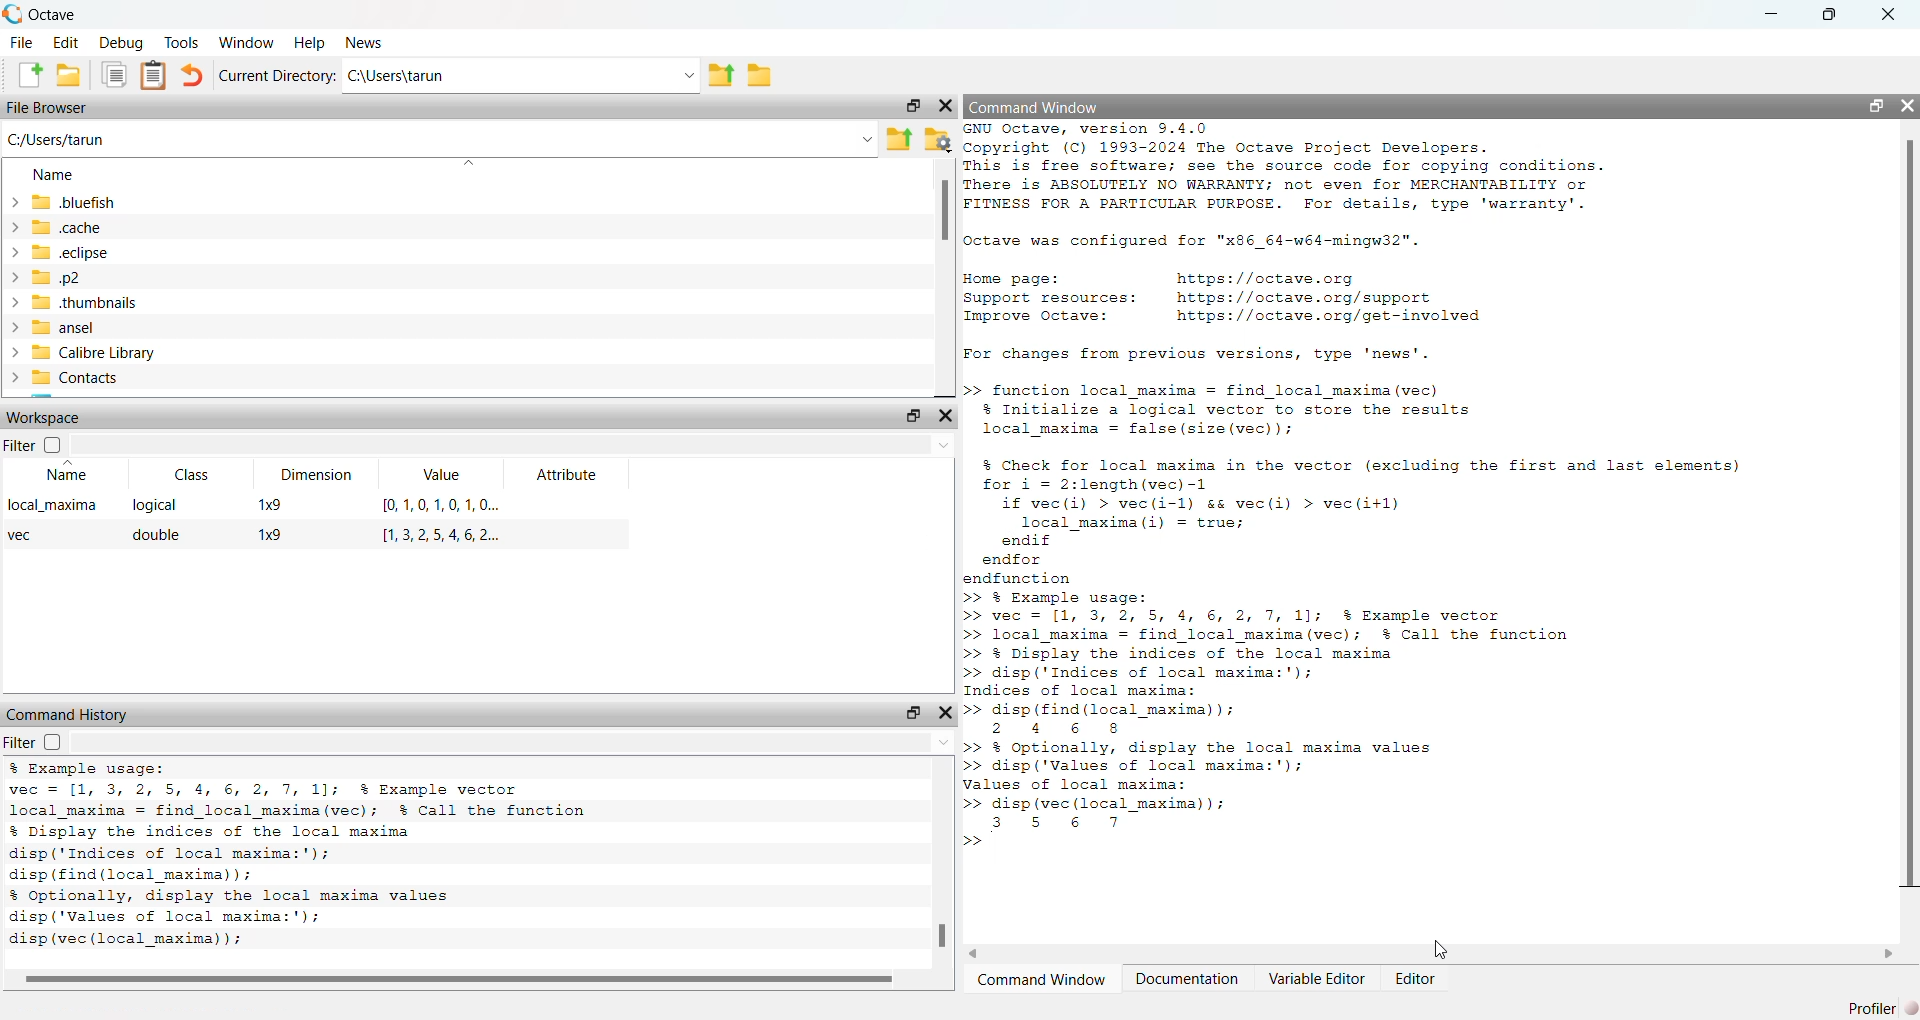 The height and width of the screenshot is (1020, 1920). What do you see at coordinates (277, 75) in the screenshot?
I see `Current Directory:` at bounding box center [277, 75].